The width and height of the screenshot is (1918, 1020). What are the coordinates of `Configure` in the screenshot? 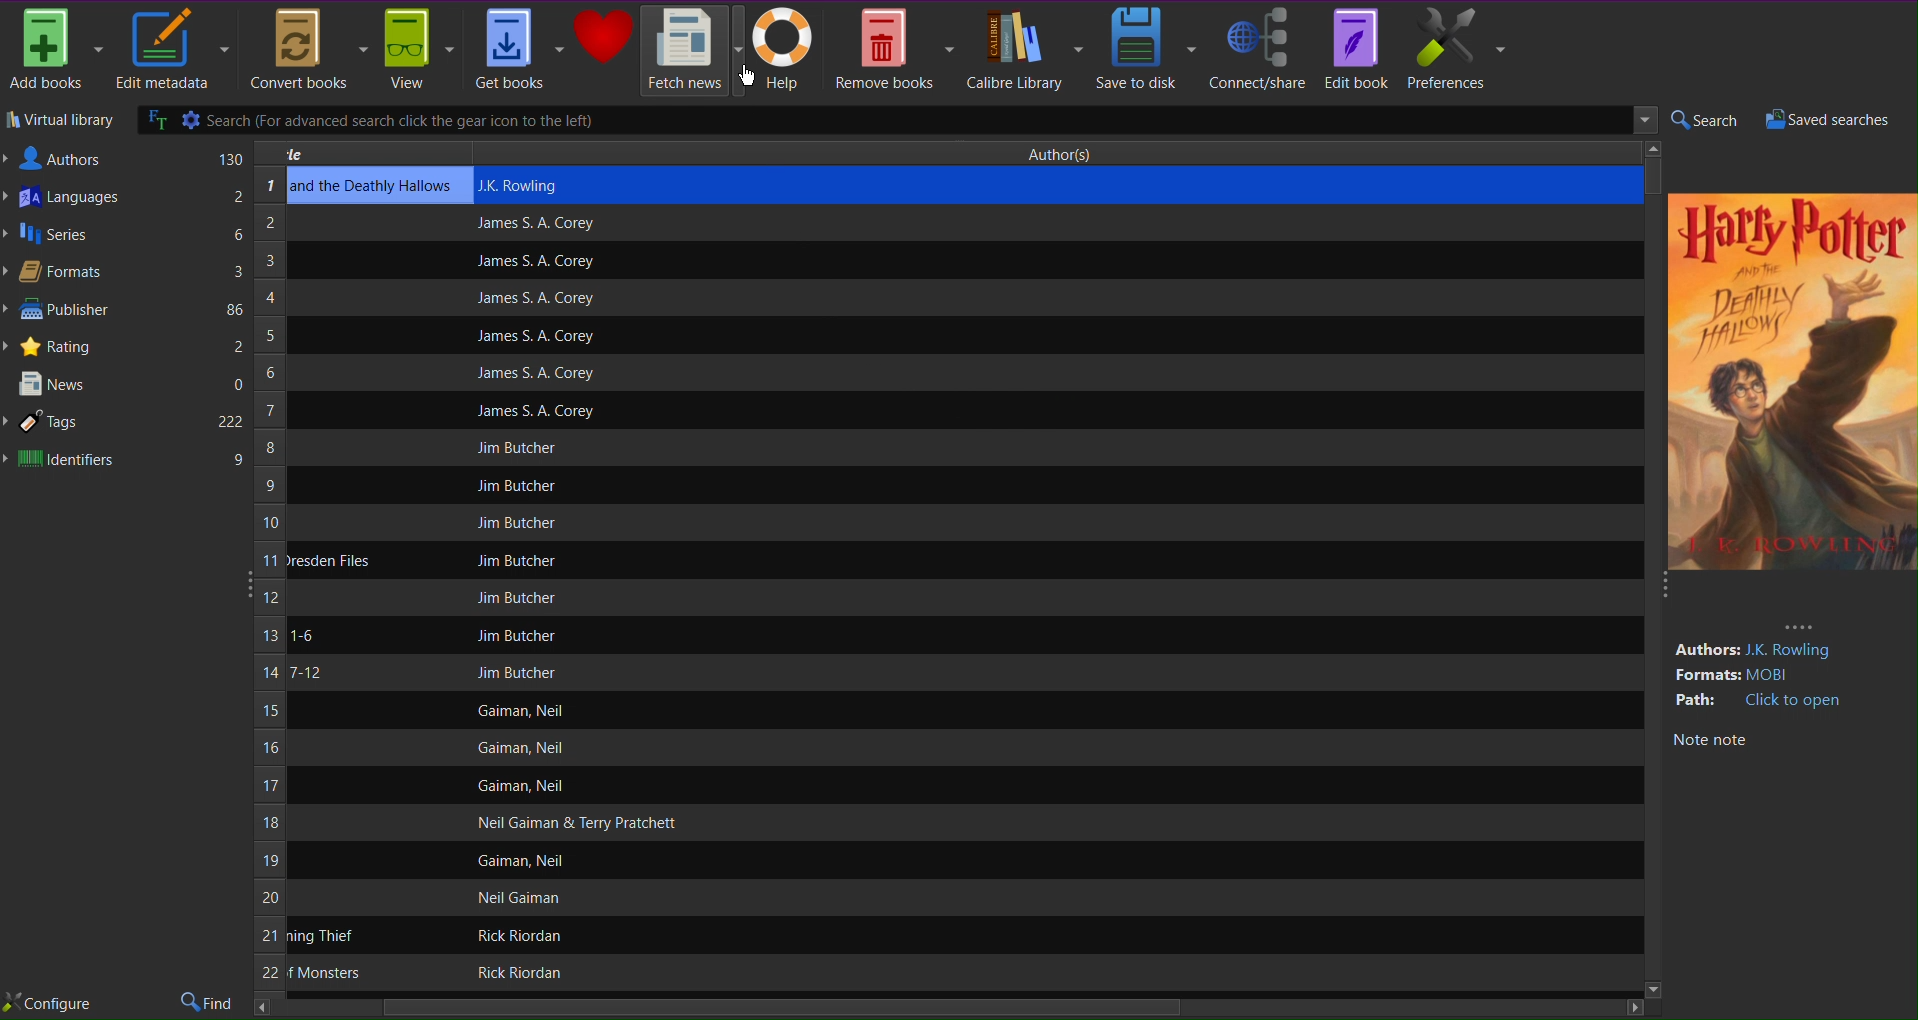 It's located at (48, 1004).